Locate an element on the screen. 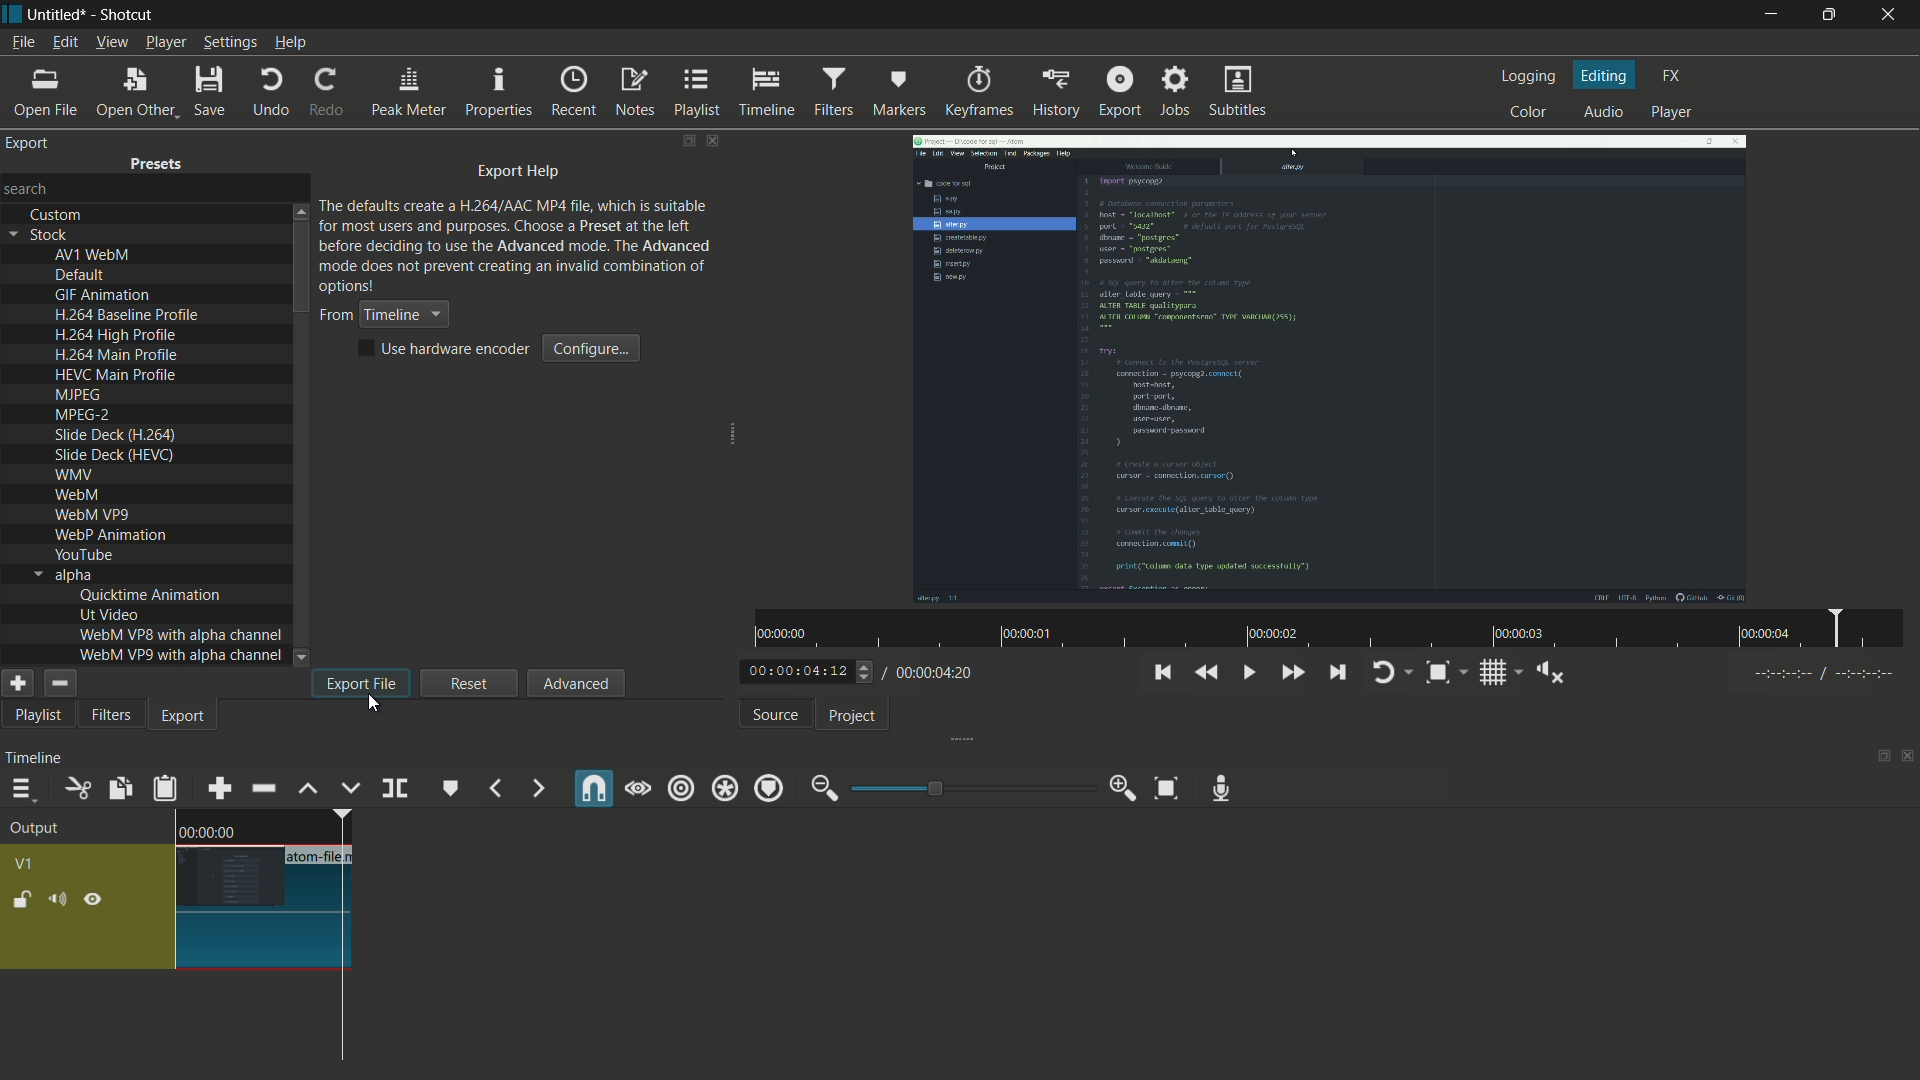 The image size is (1920, 1080). previous marker is located at coordinates (493, 790).